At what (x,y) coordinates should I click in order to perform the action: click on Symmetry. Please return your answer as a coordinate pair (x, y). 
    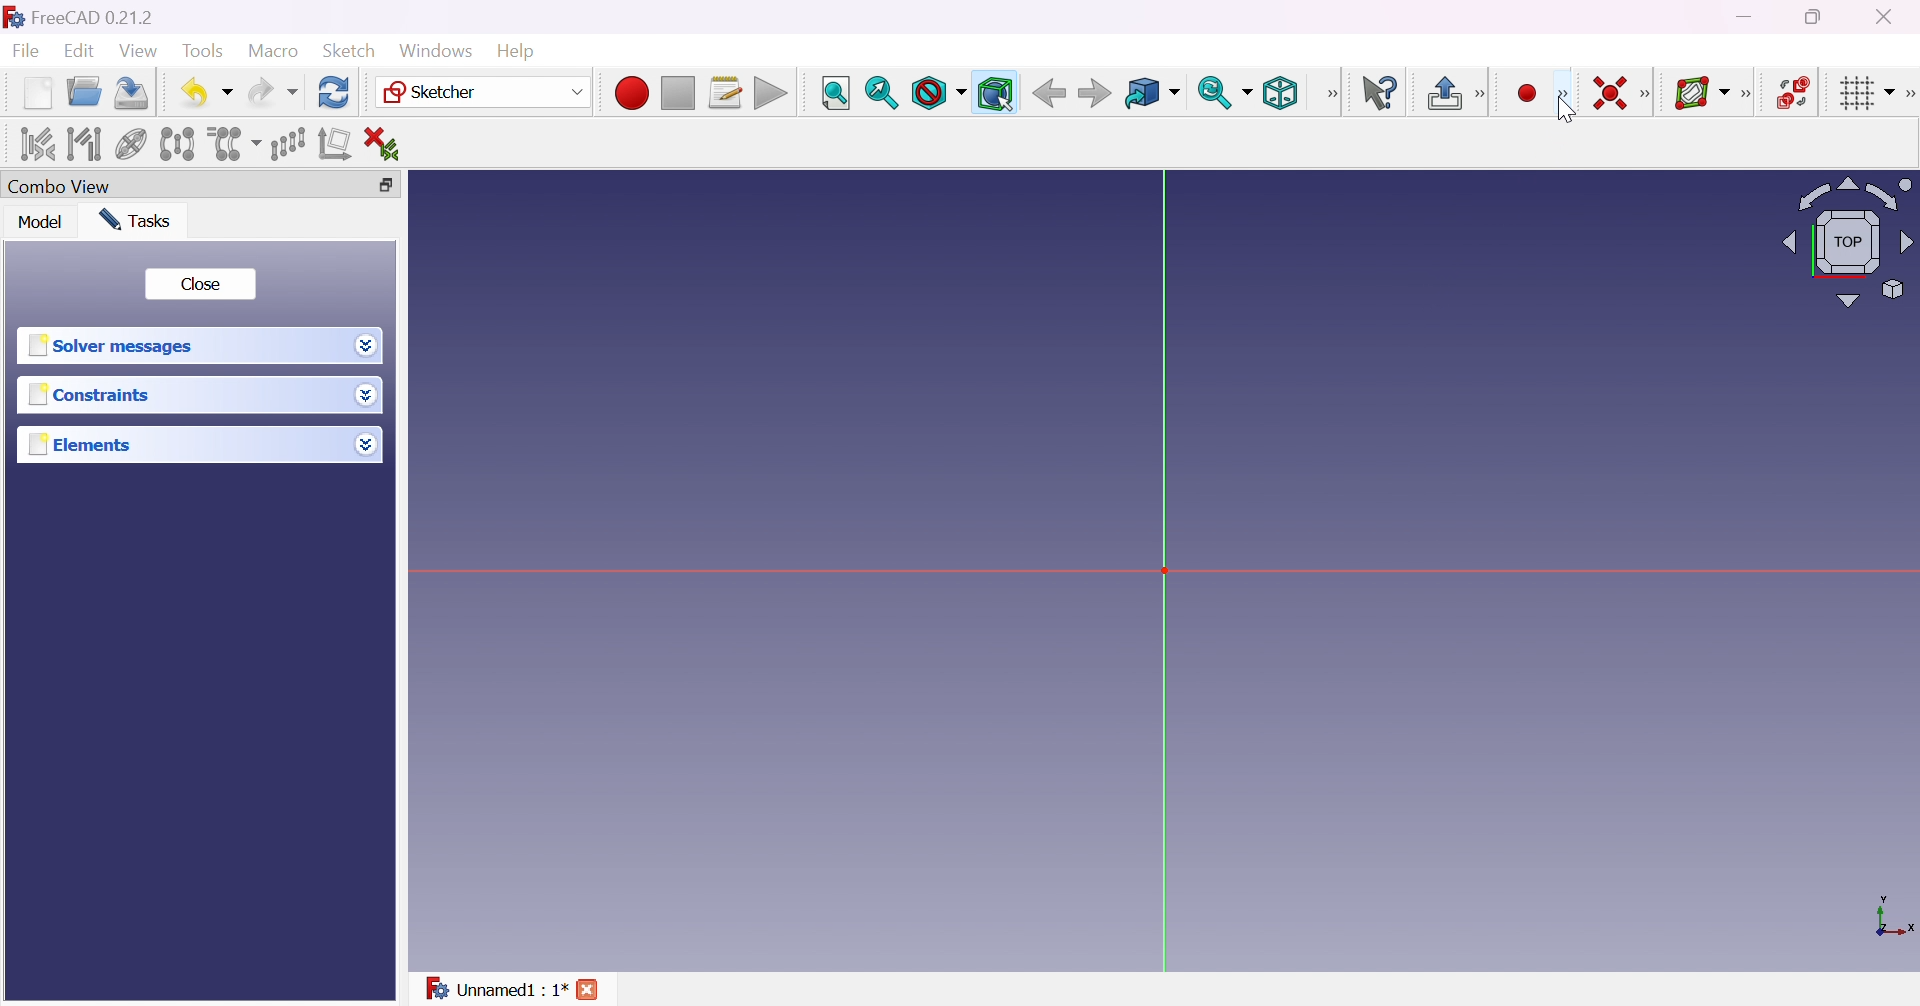
    Looking at the image, I should click on (178, 143).